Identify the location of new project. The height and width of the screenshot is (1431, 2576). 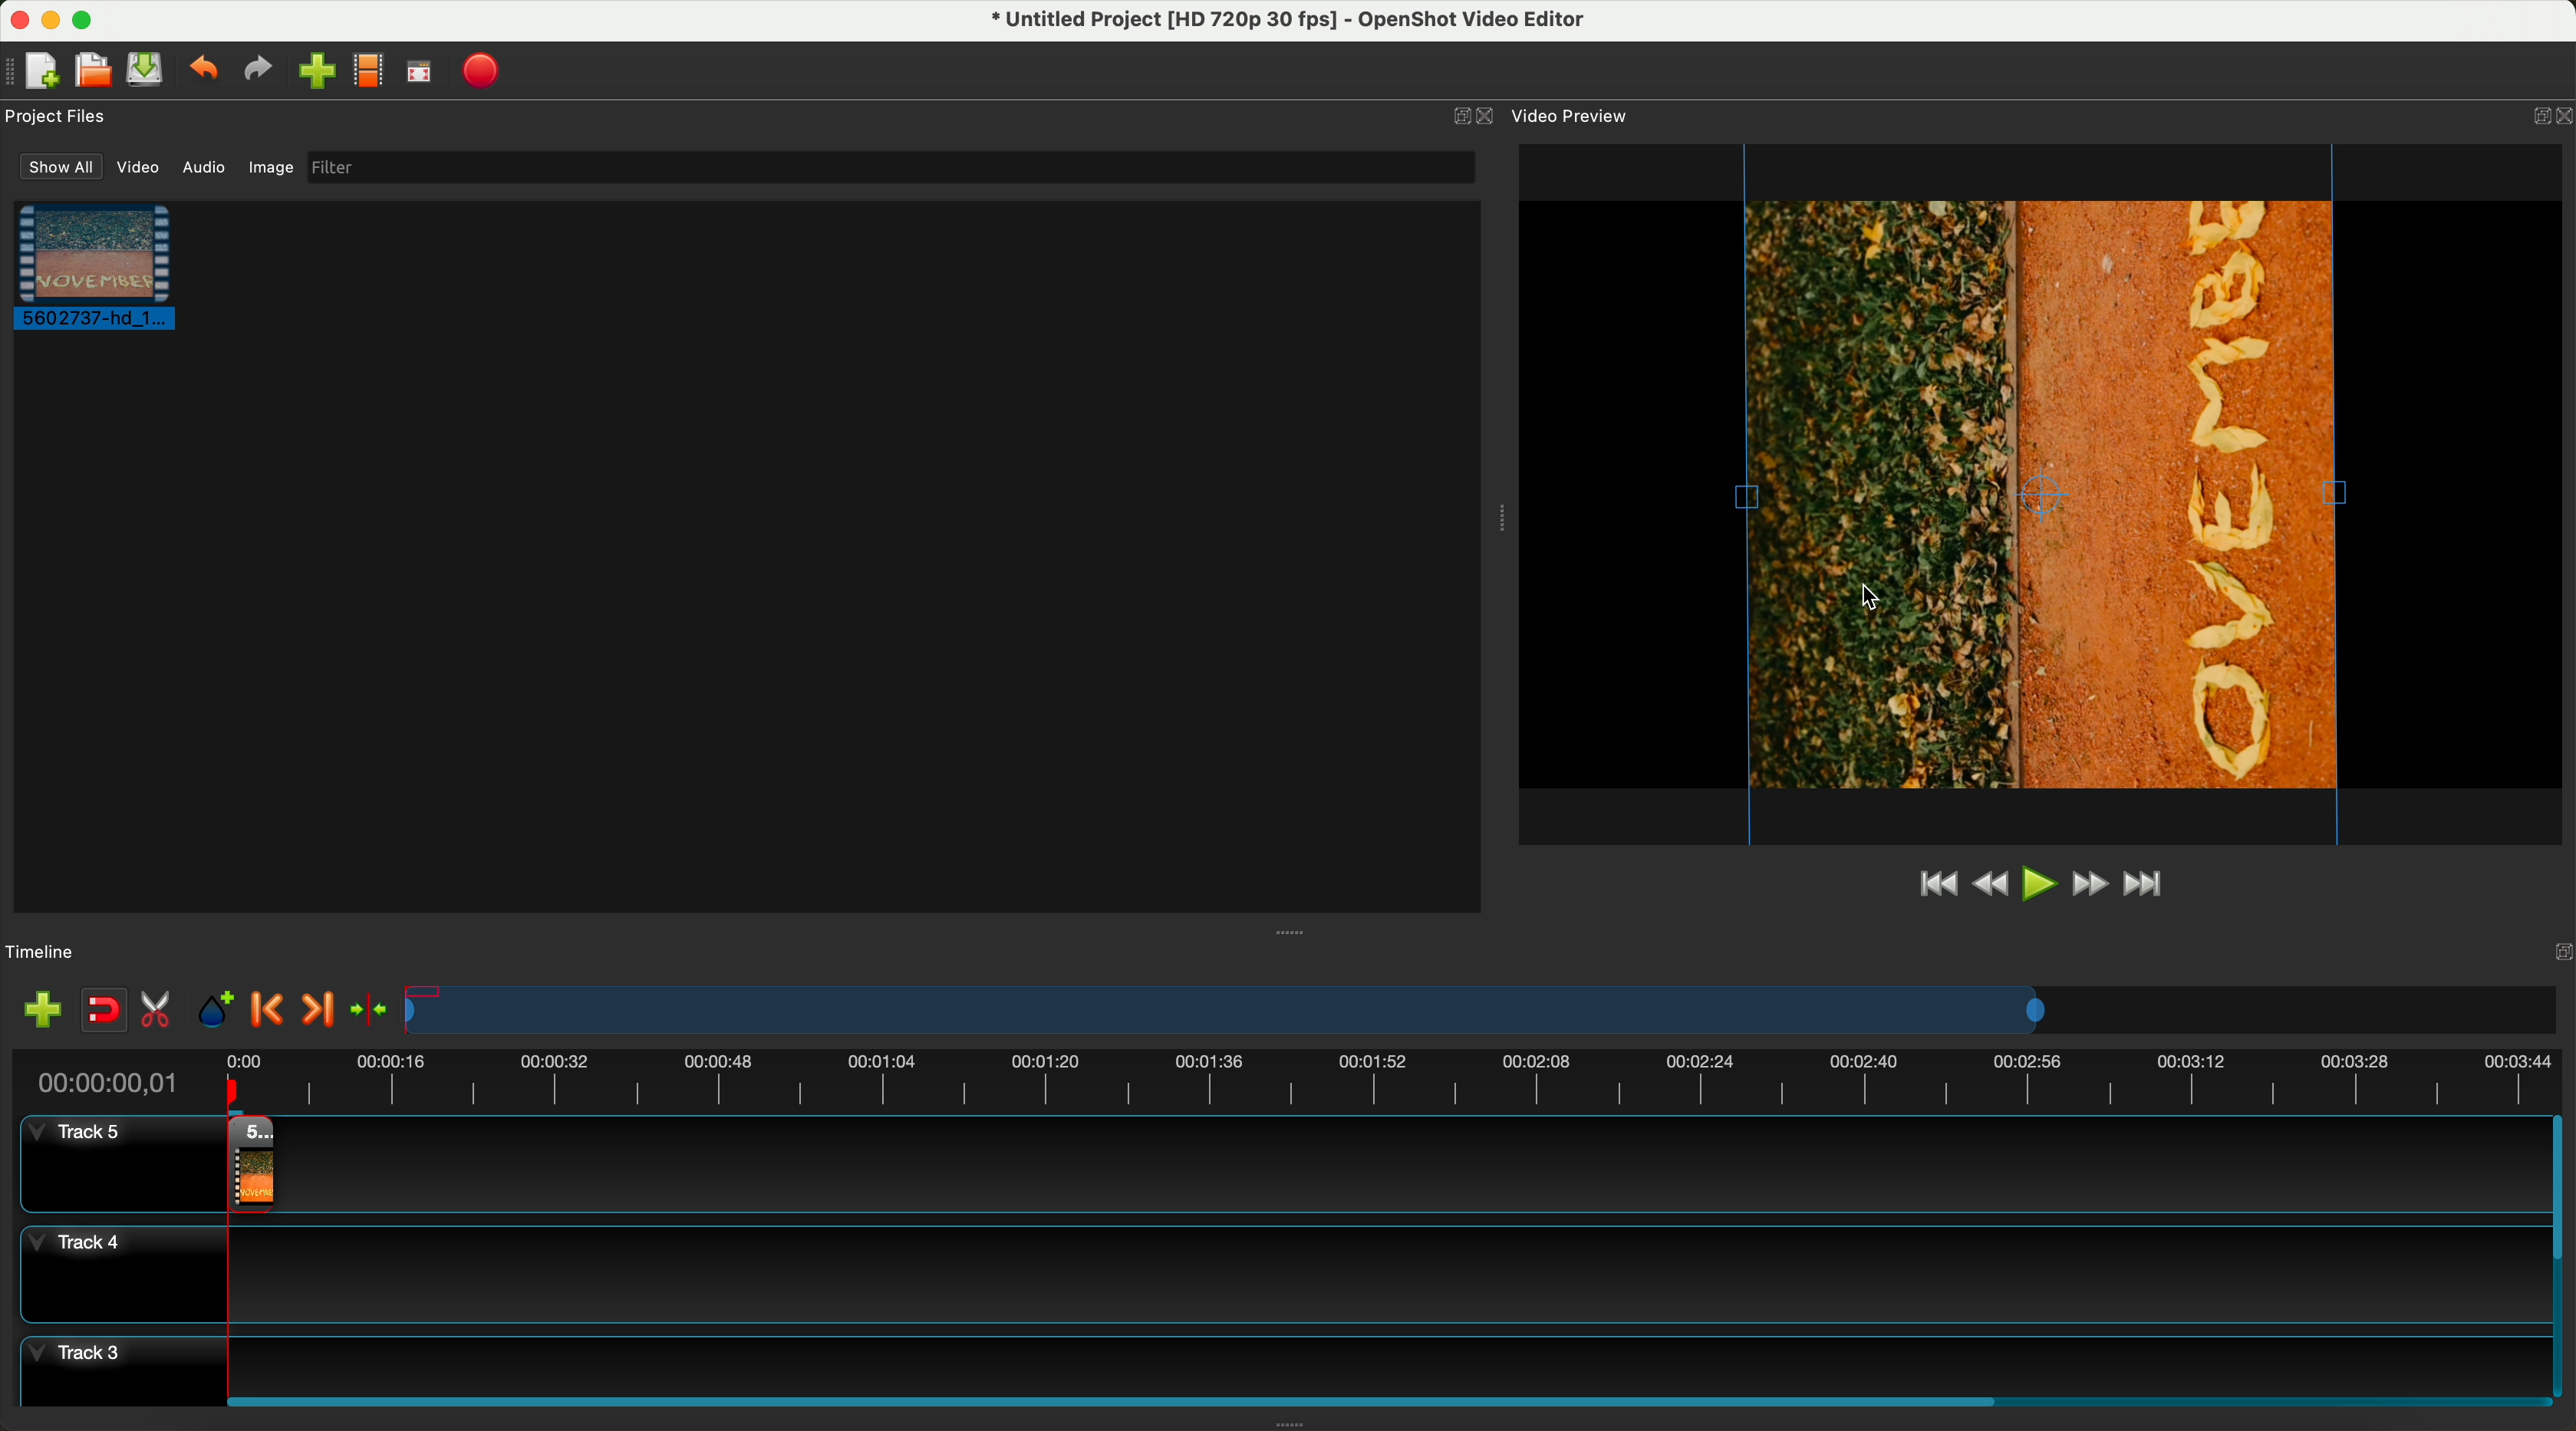
(45, 69).